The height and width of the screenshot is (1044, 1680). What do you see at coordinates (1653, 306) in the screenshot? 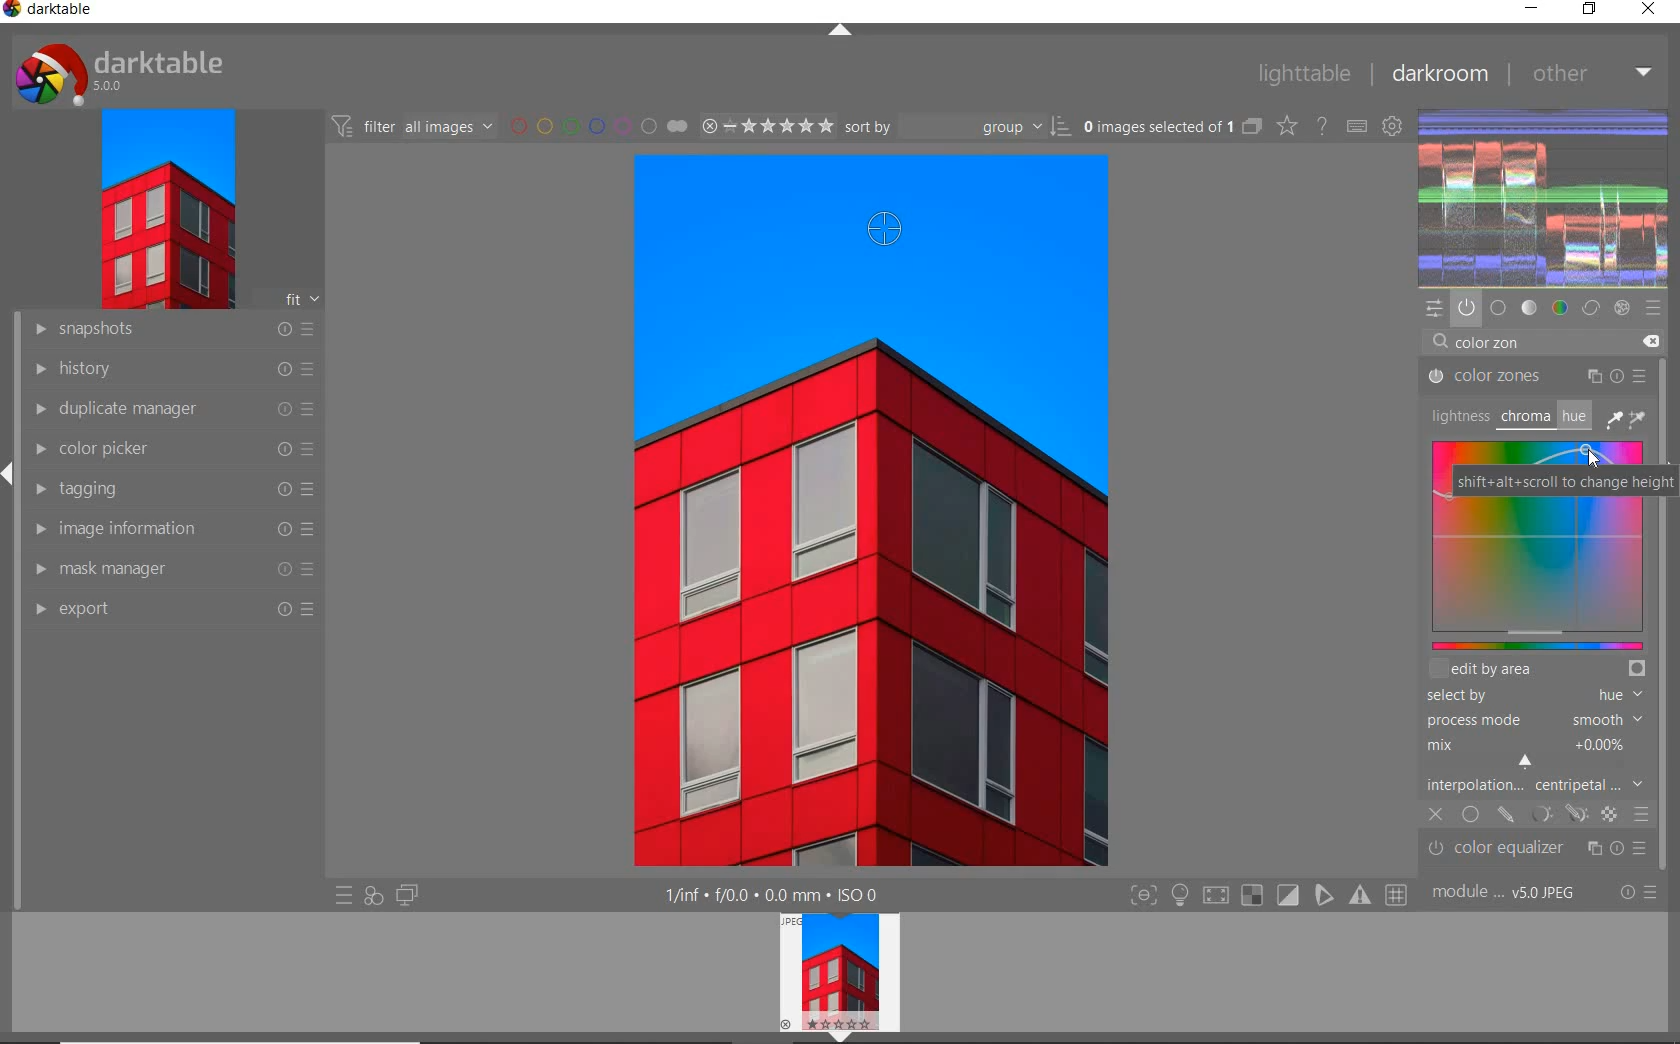
I see `presets` at bounding box center [1653, 306].